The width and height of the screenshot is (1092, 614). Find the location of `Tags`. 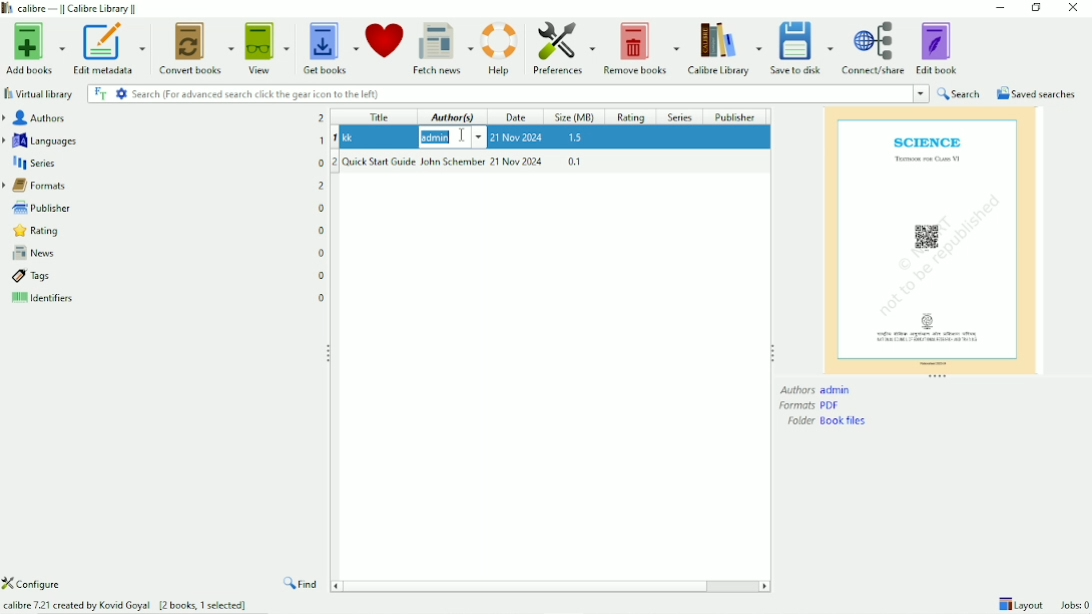

Tags is located at coordinates (167, 276).